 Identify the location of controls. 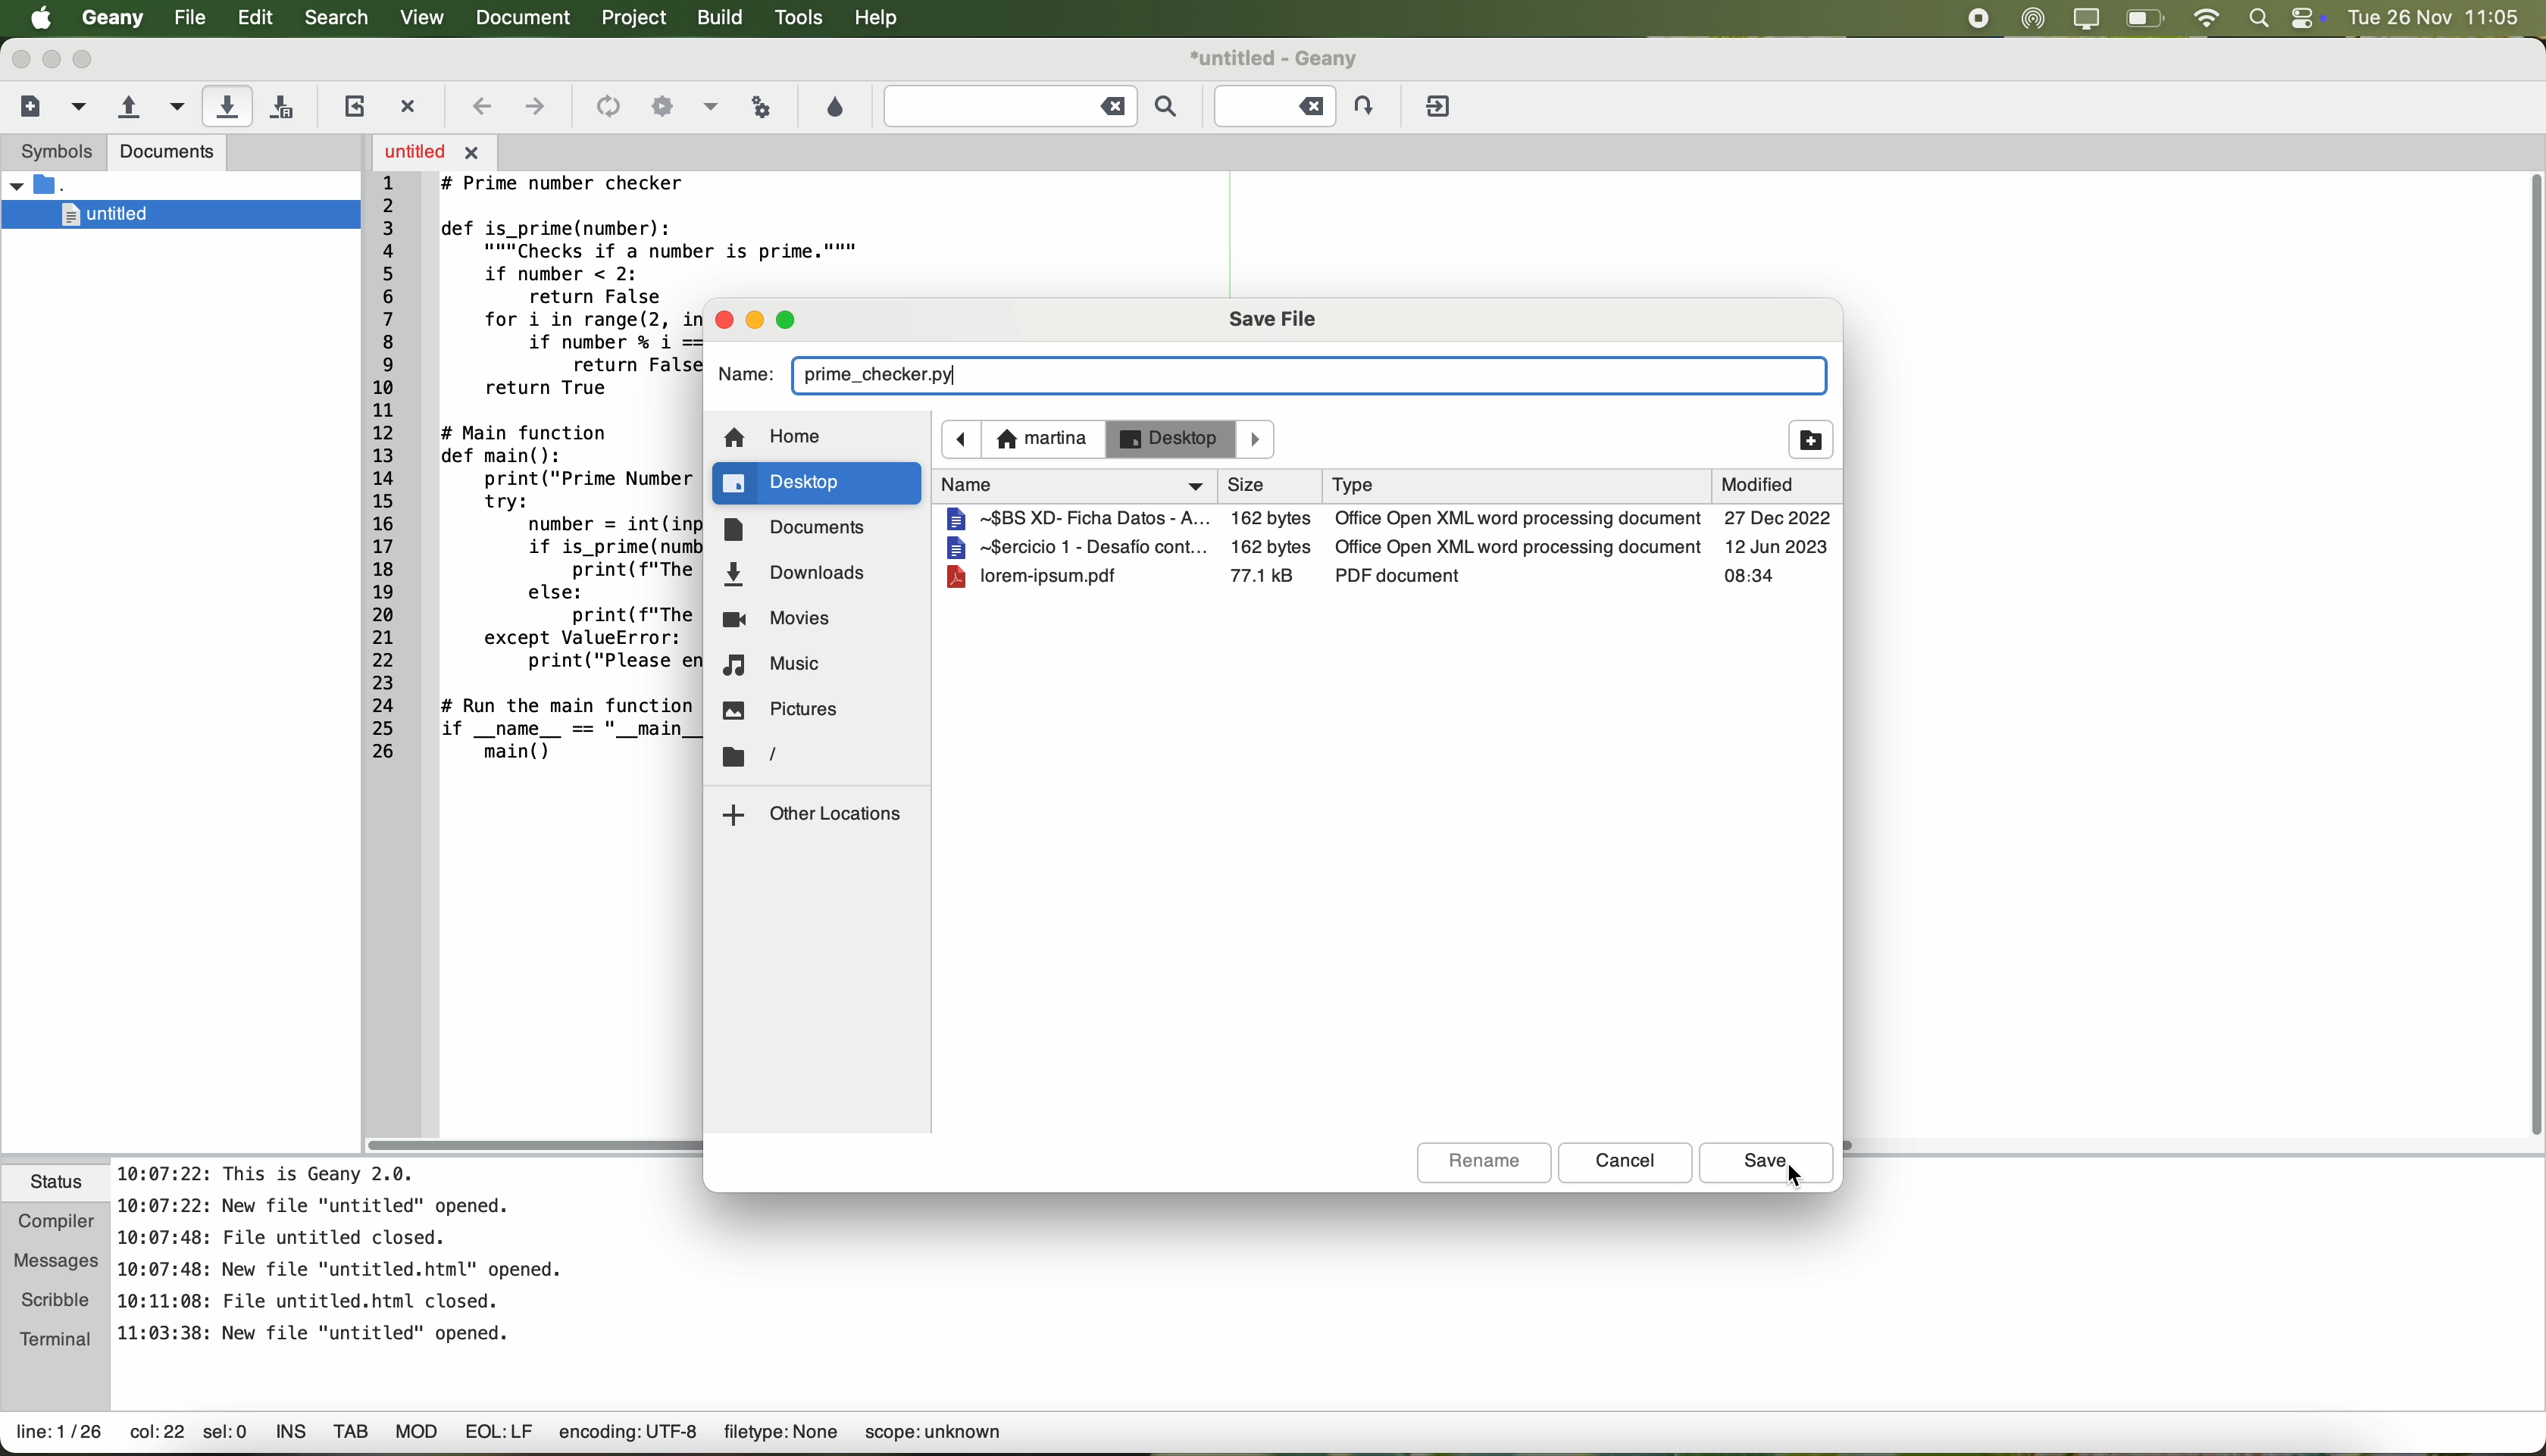
(2307, 18).